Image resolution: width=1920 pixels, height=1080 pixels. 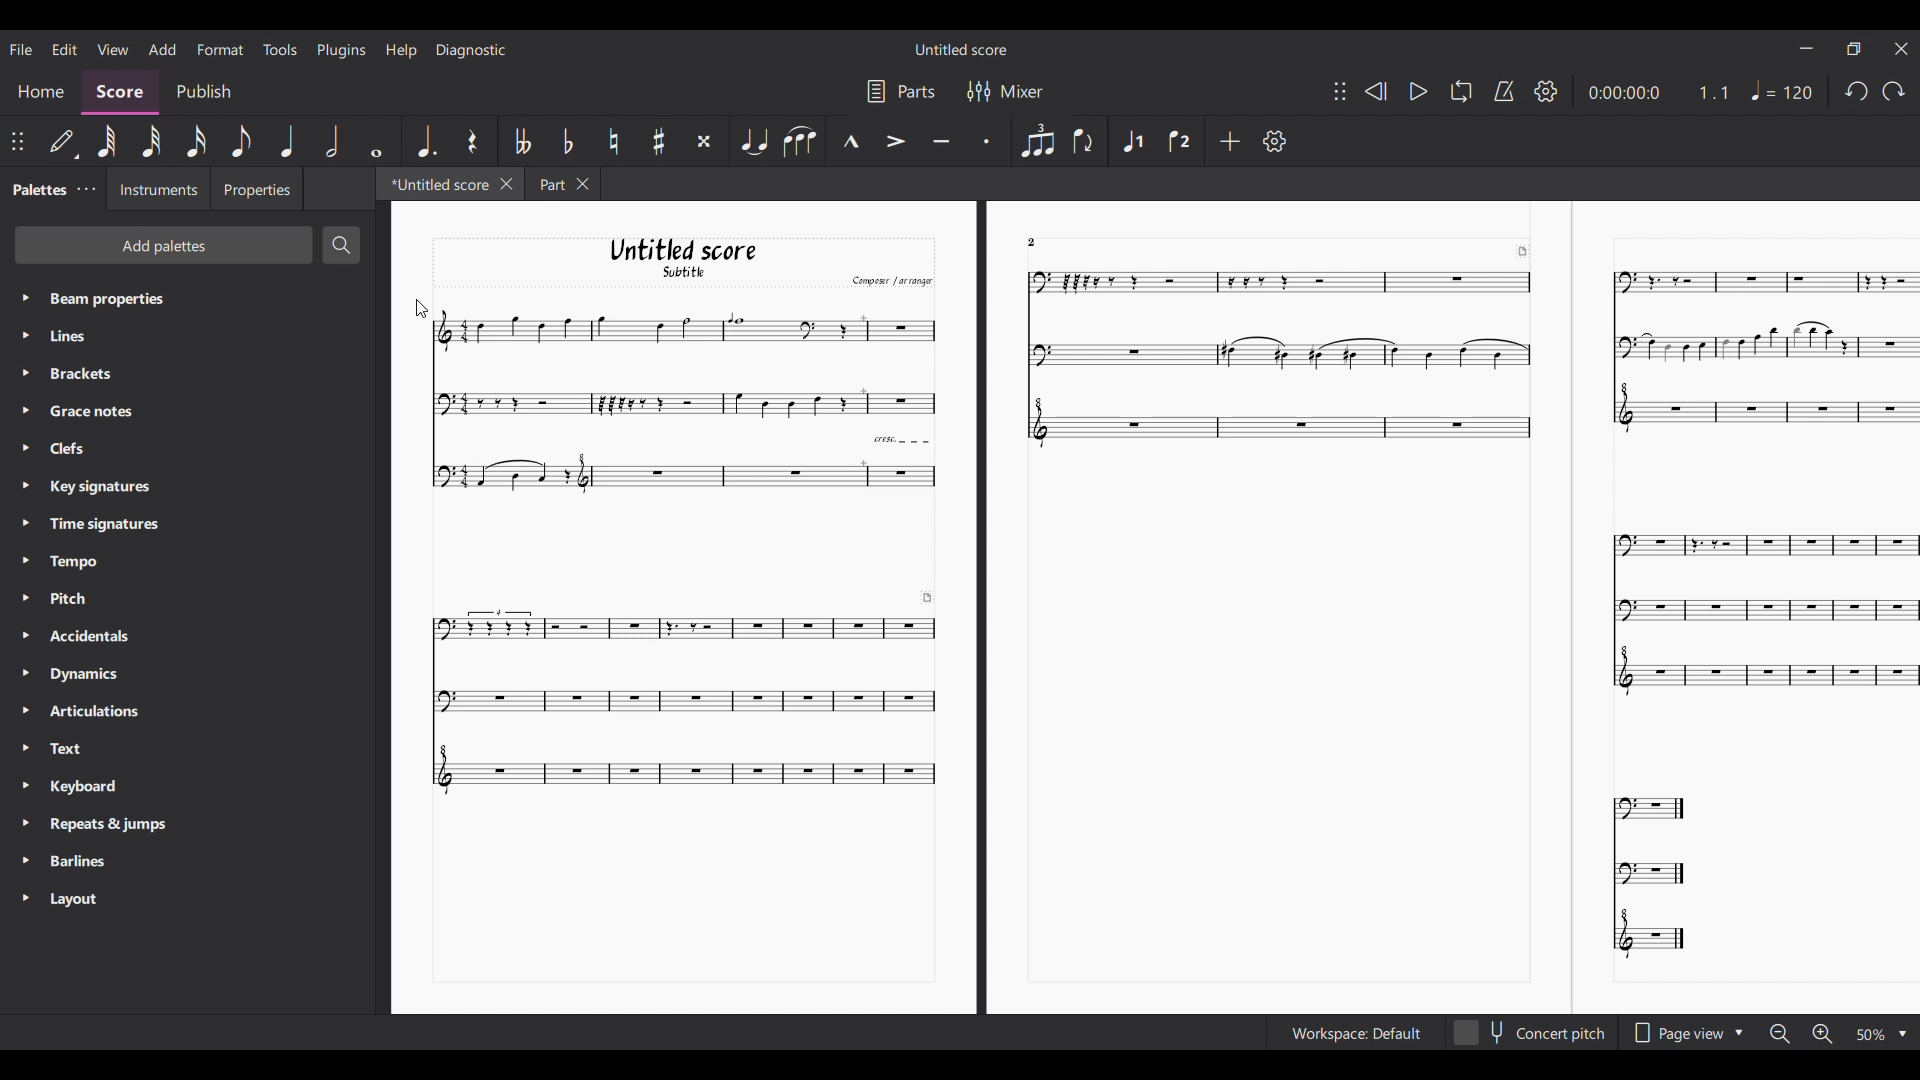 What do you see at coordinates (1807, 47) in the screenshot?
I see `Minimize` at bounding box center [1807, 47].